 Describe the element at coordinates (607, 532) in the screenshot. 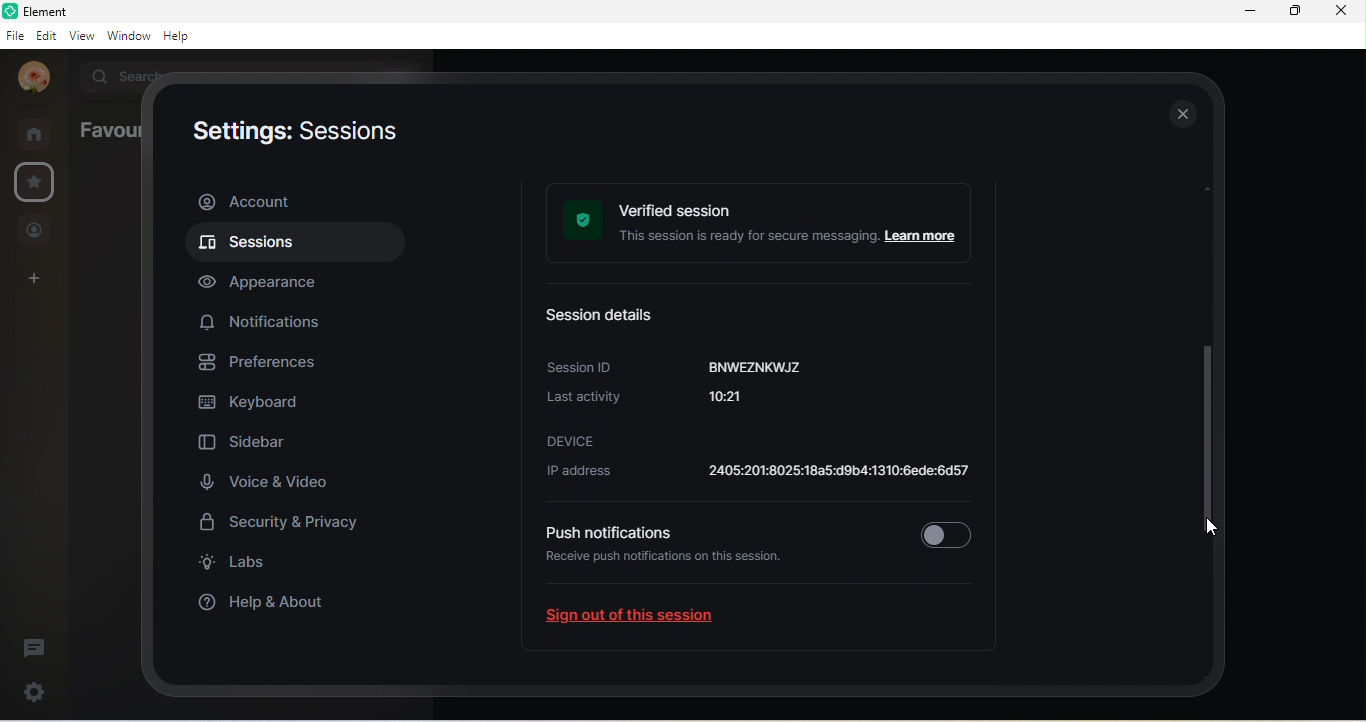

I see `push notifications` at that location.